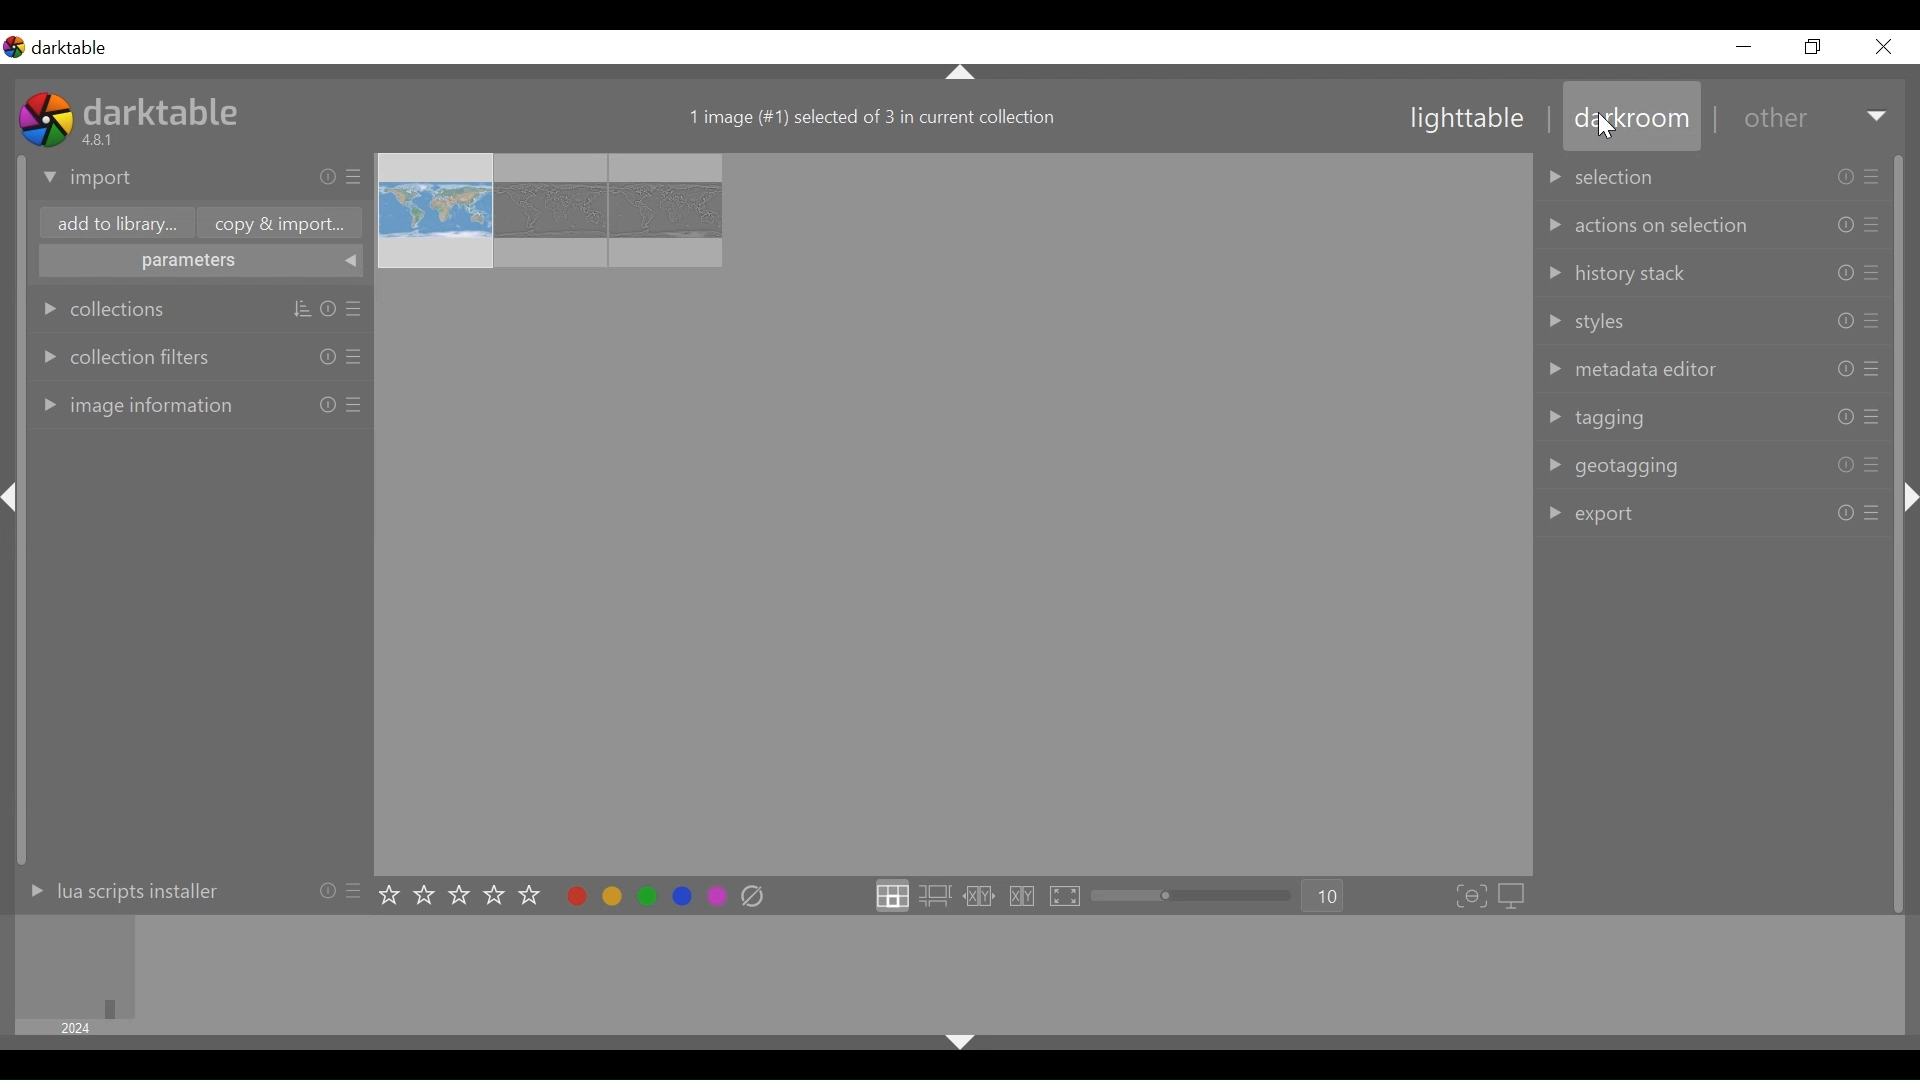  I want to click on click to enter culling layout in fixed mode, so click(979, 897).